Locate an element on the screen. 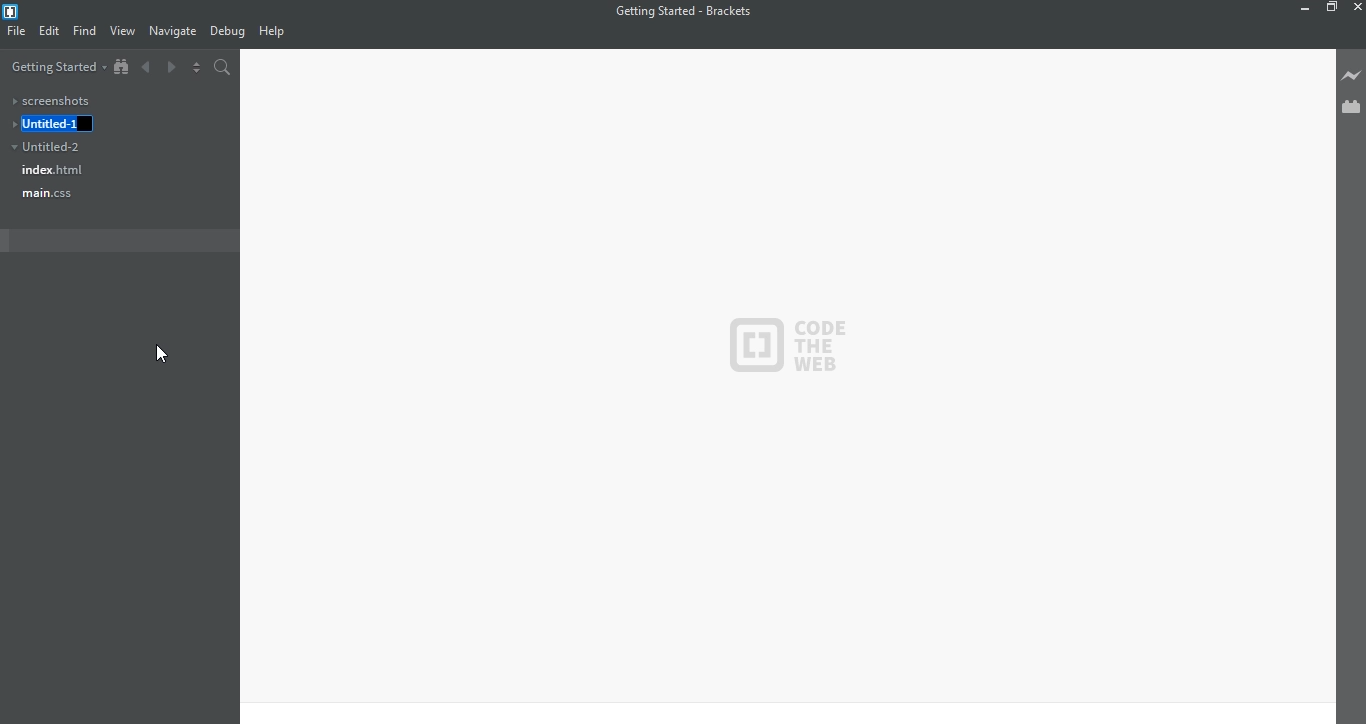 The image size is (1366, 724). view is located at coordinates (123, 31).